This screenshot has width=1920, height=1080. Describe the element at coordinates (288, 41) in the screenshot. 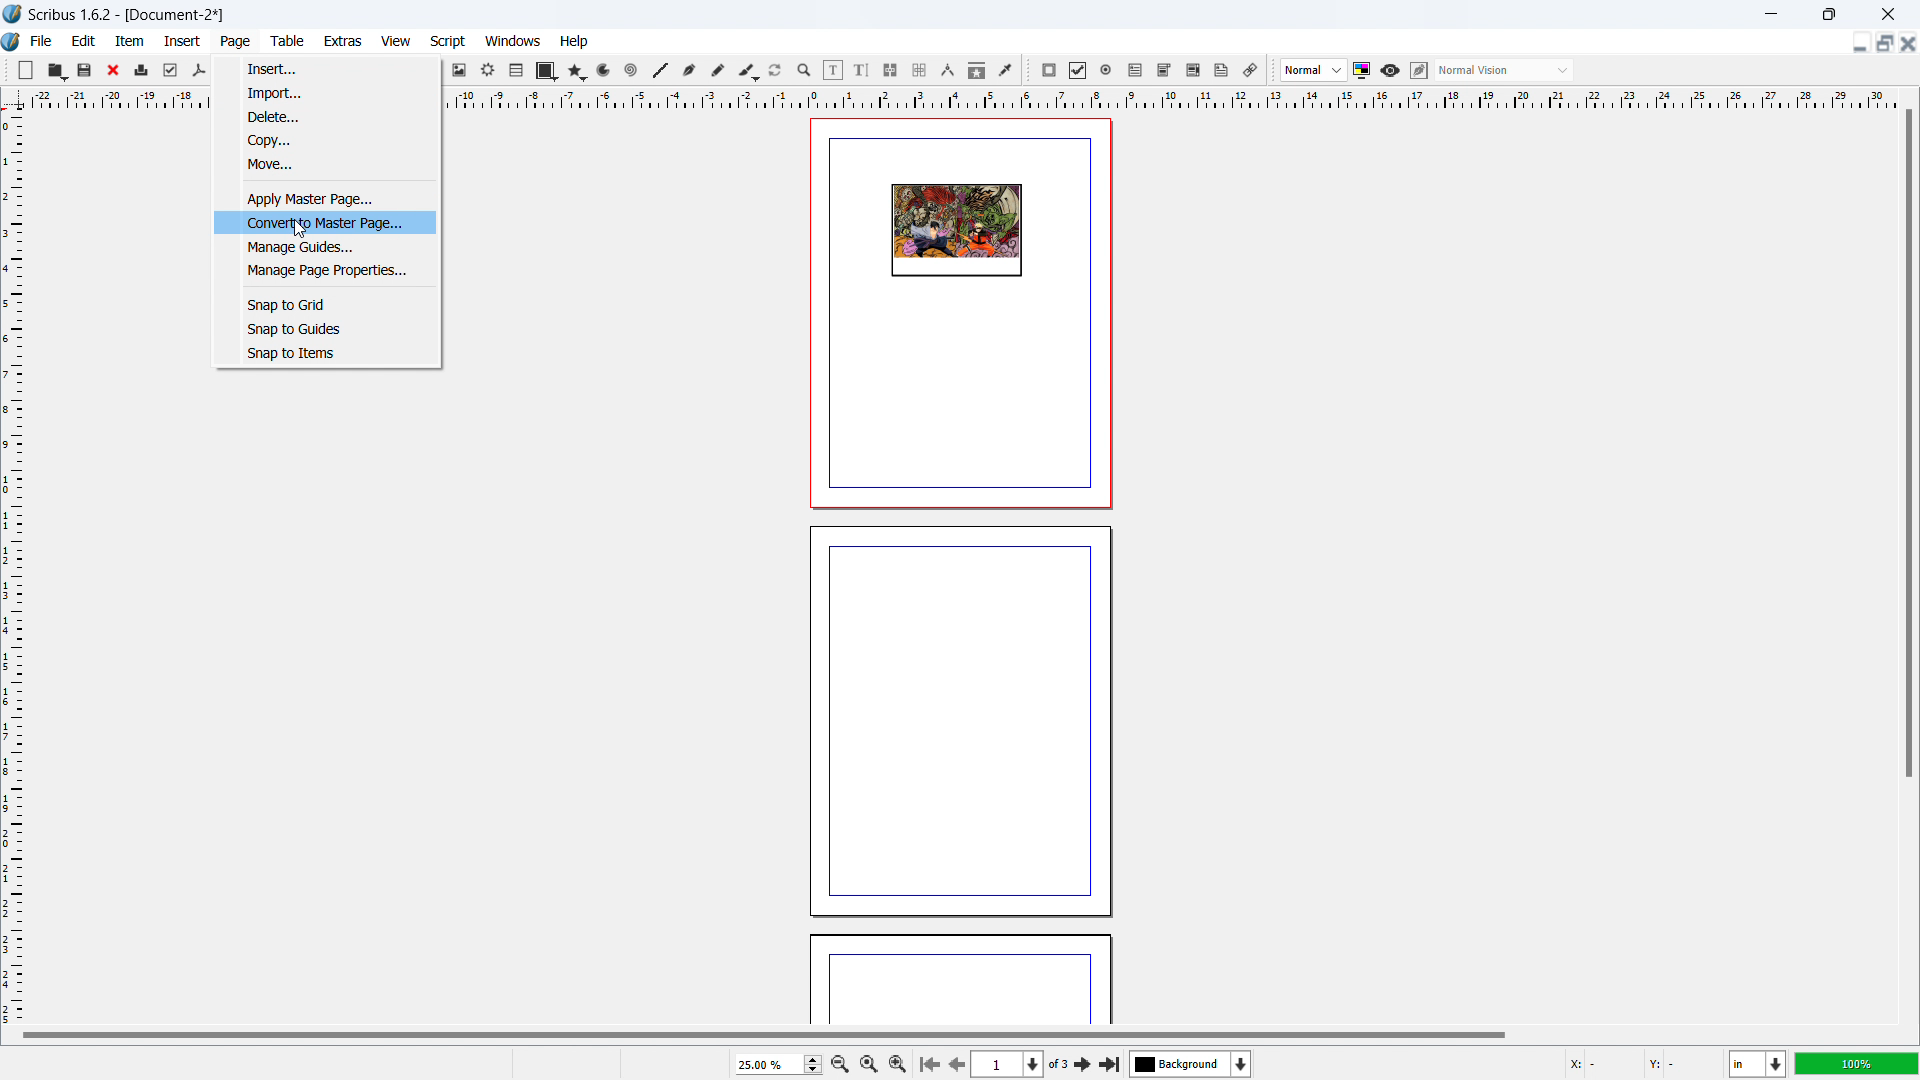

I see `table` at that location.